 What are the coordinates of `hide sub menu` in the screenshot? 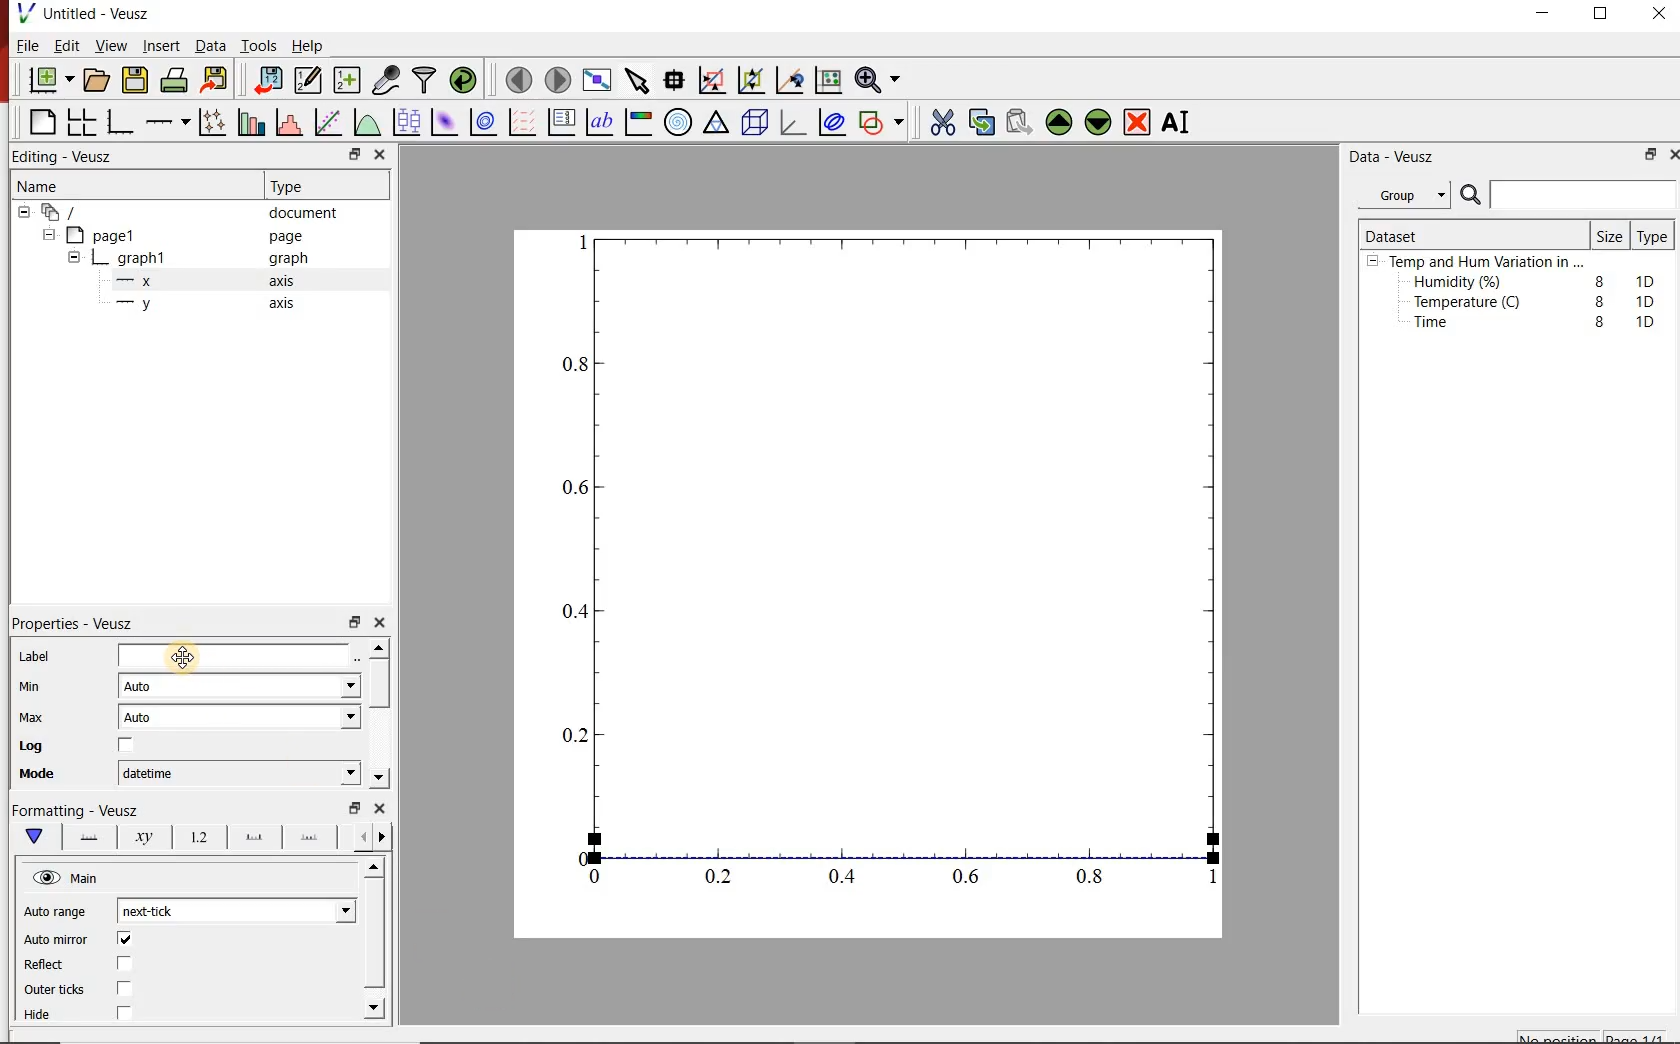 It's located at (1373, 264).